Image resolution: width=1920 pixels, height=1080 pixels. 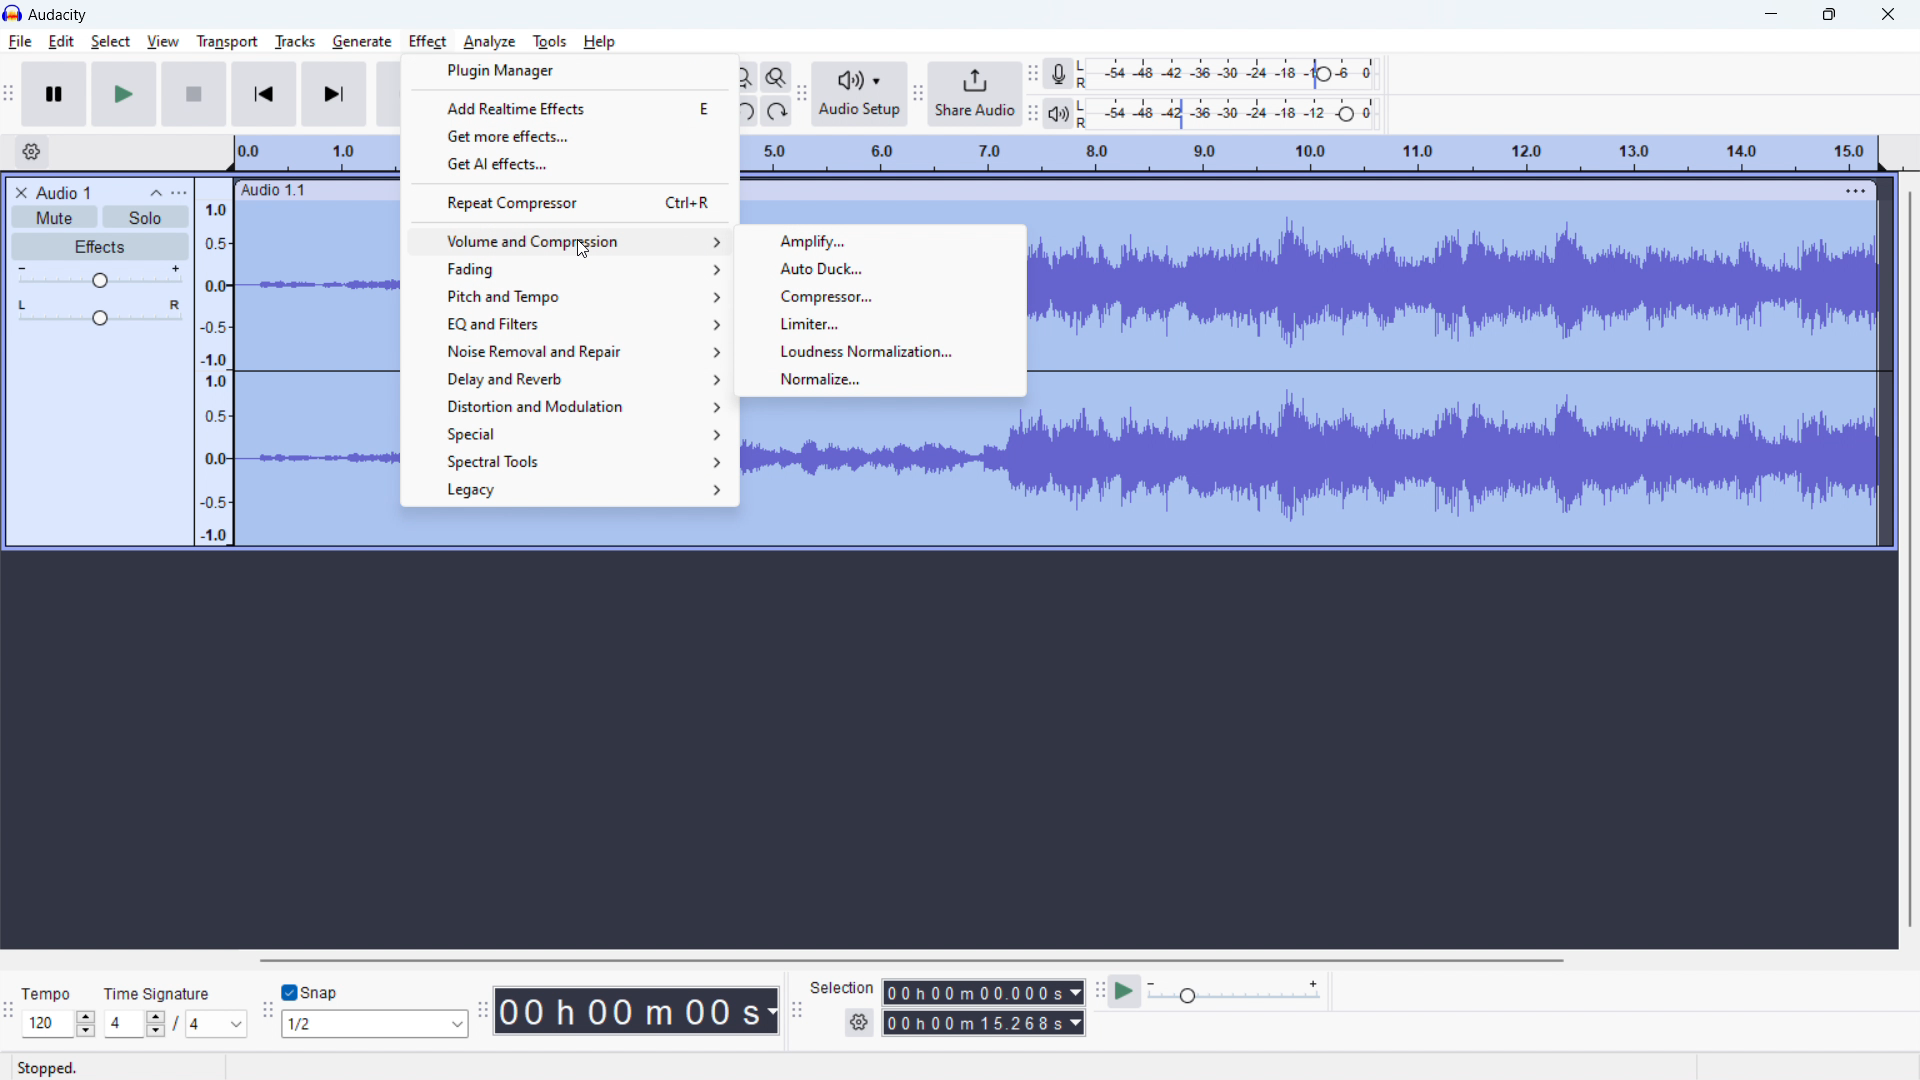 What do you see at coordinates (909, 960) in the screenshot?
I see `horizontal scrollbar` at bounding box center [909, 960].